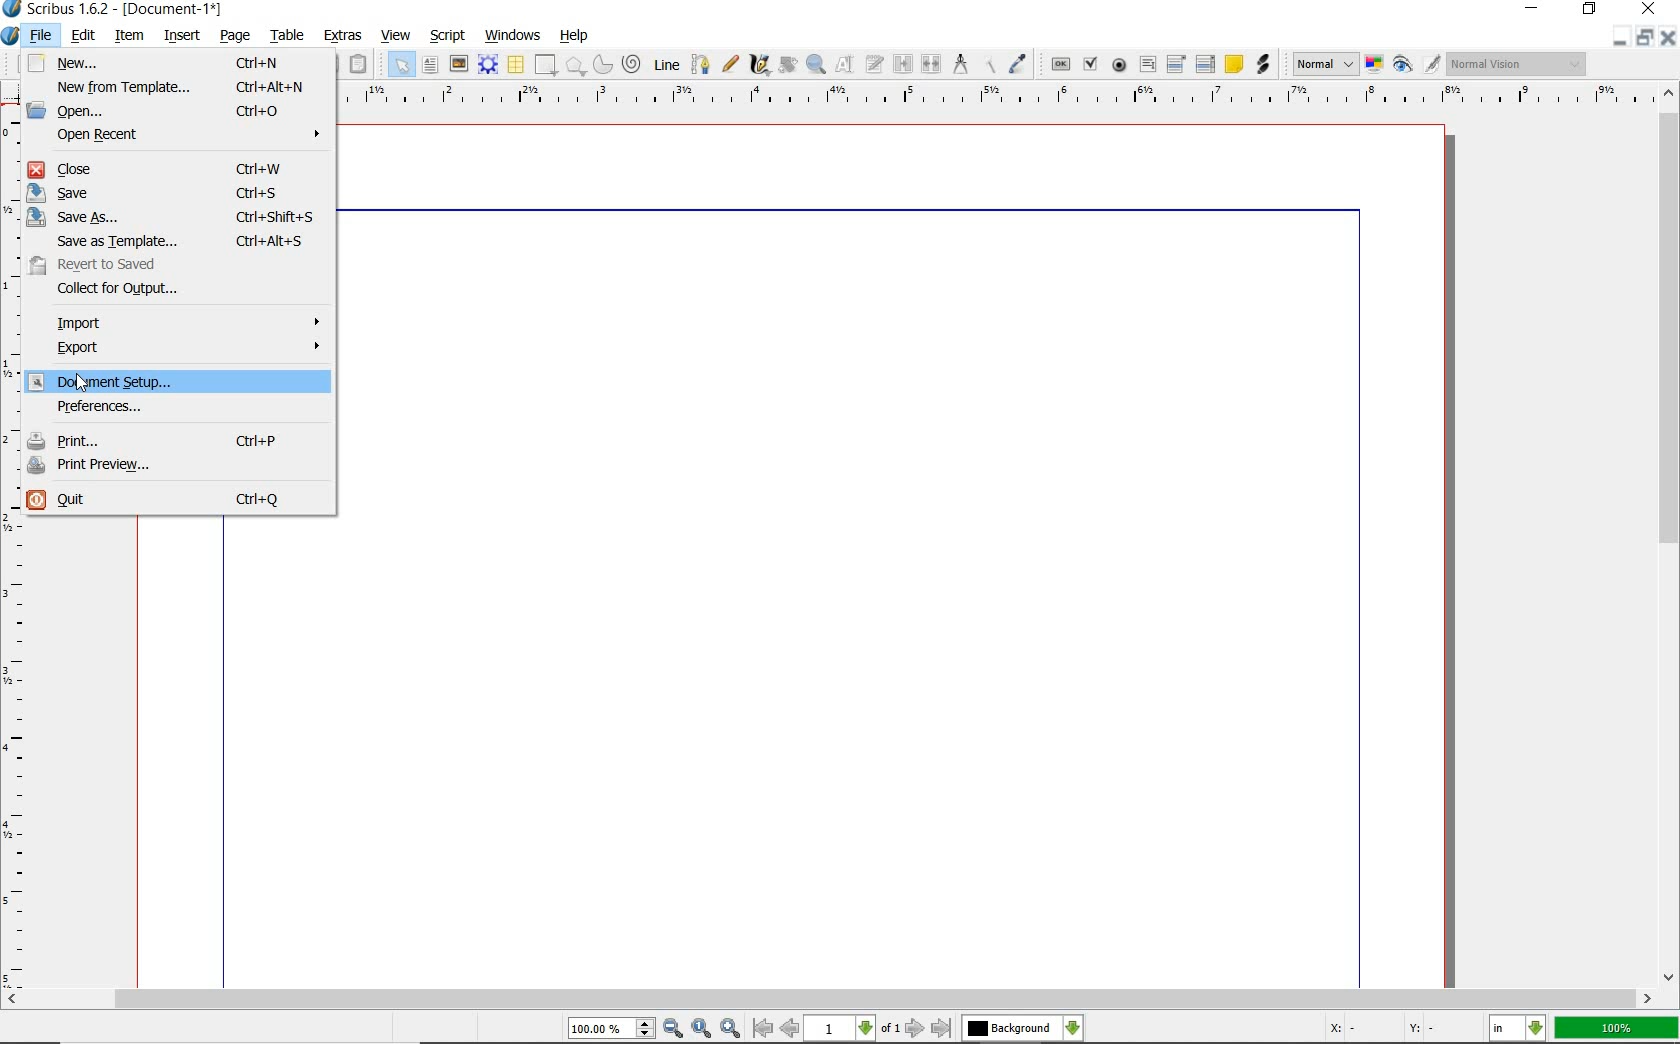  I want to click on pdf radio button, so click(1120, 65).